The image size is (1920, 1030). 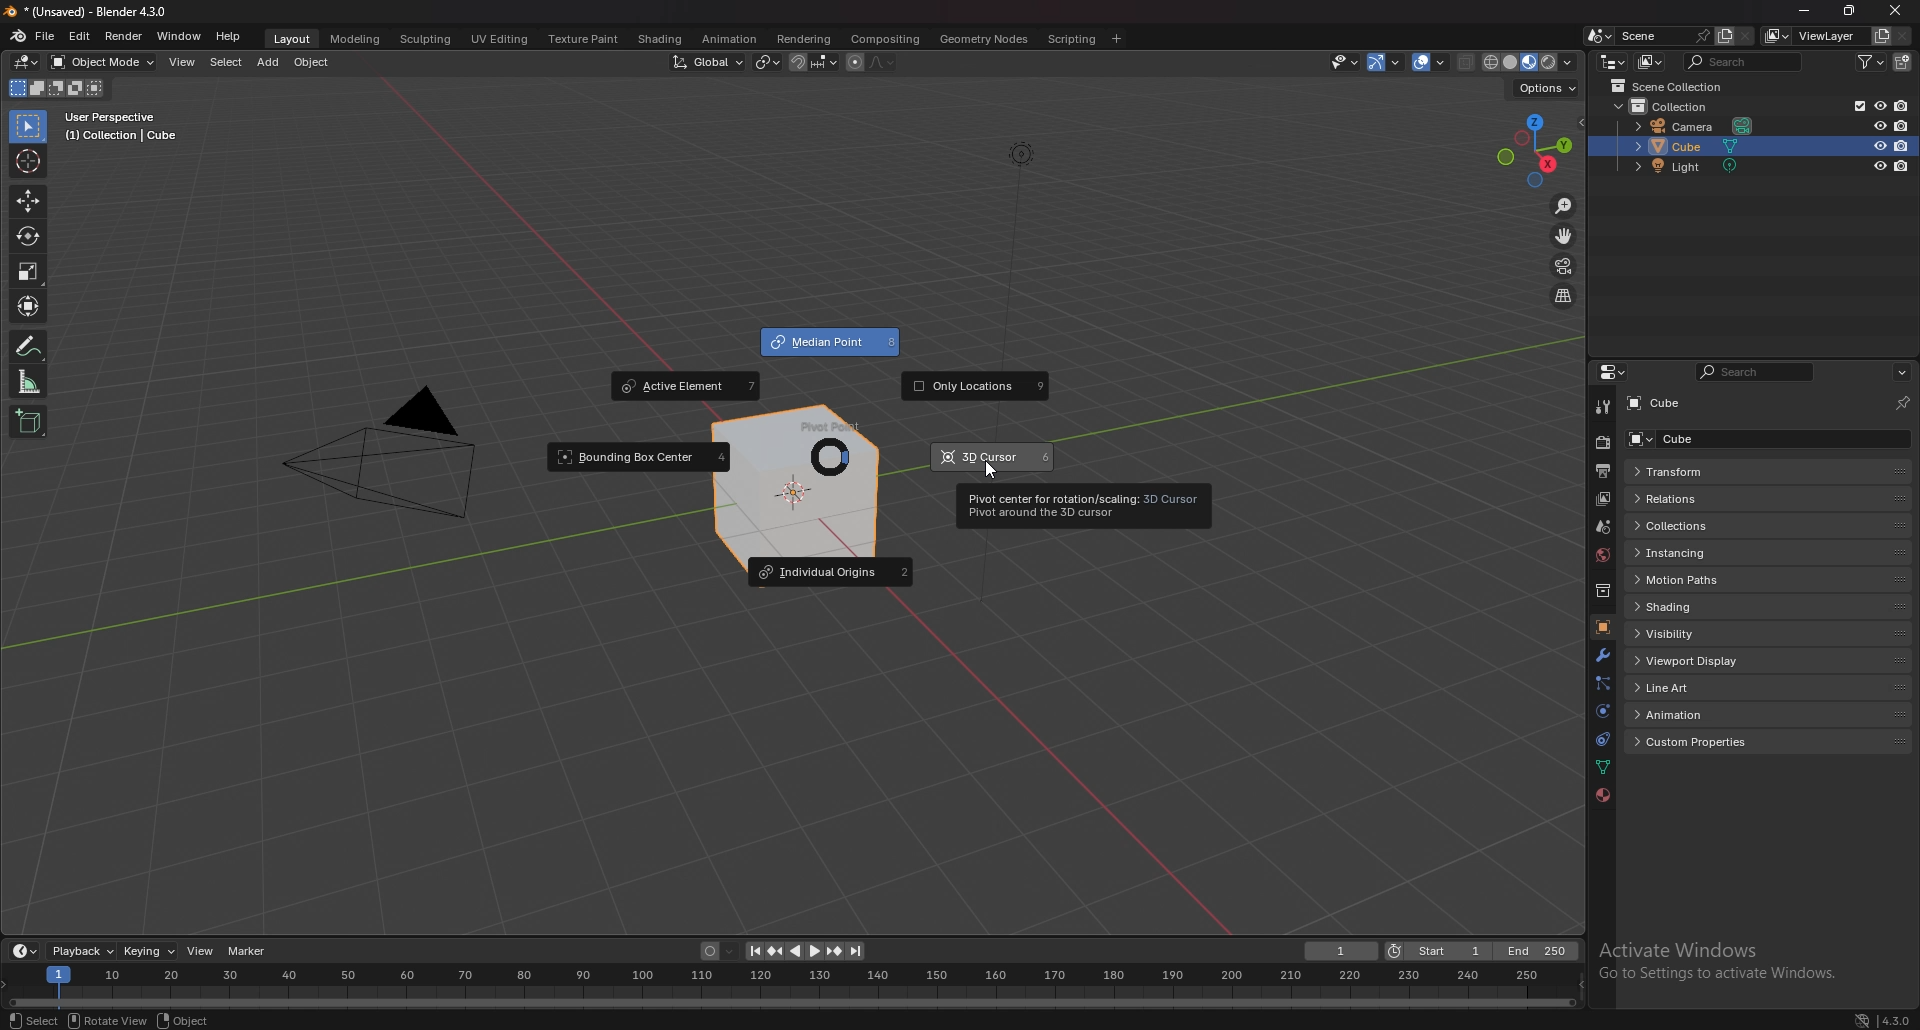 What do you see at coordinates (1600, 36) in the screenshot?
I see `browse scene` at bounding box center [1600, 36].